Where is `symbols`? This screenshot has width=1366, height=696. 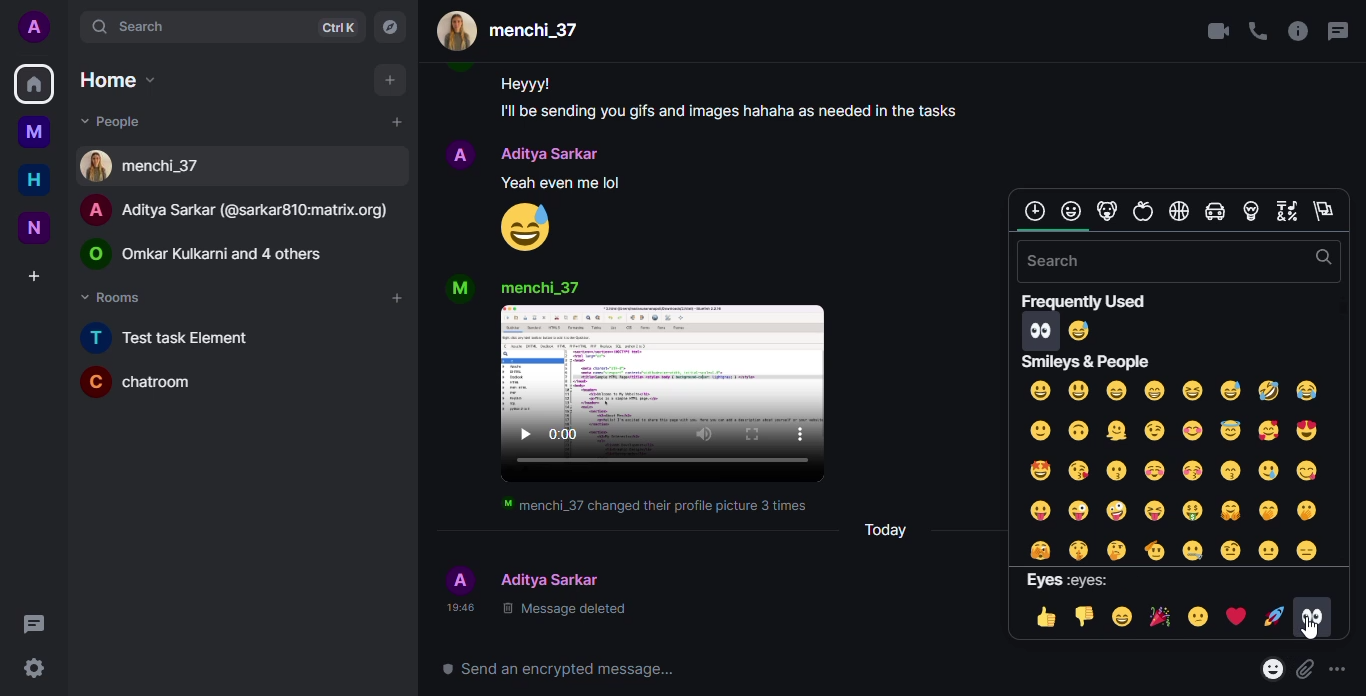 symbols is located at coordinates (1283, 211).